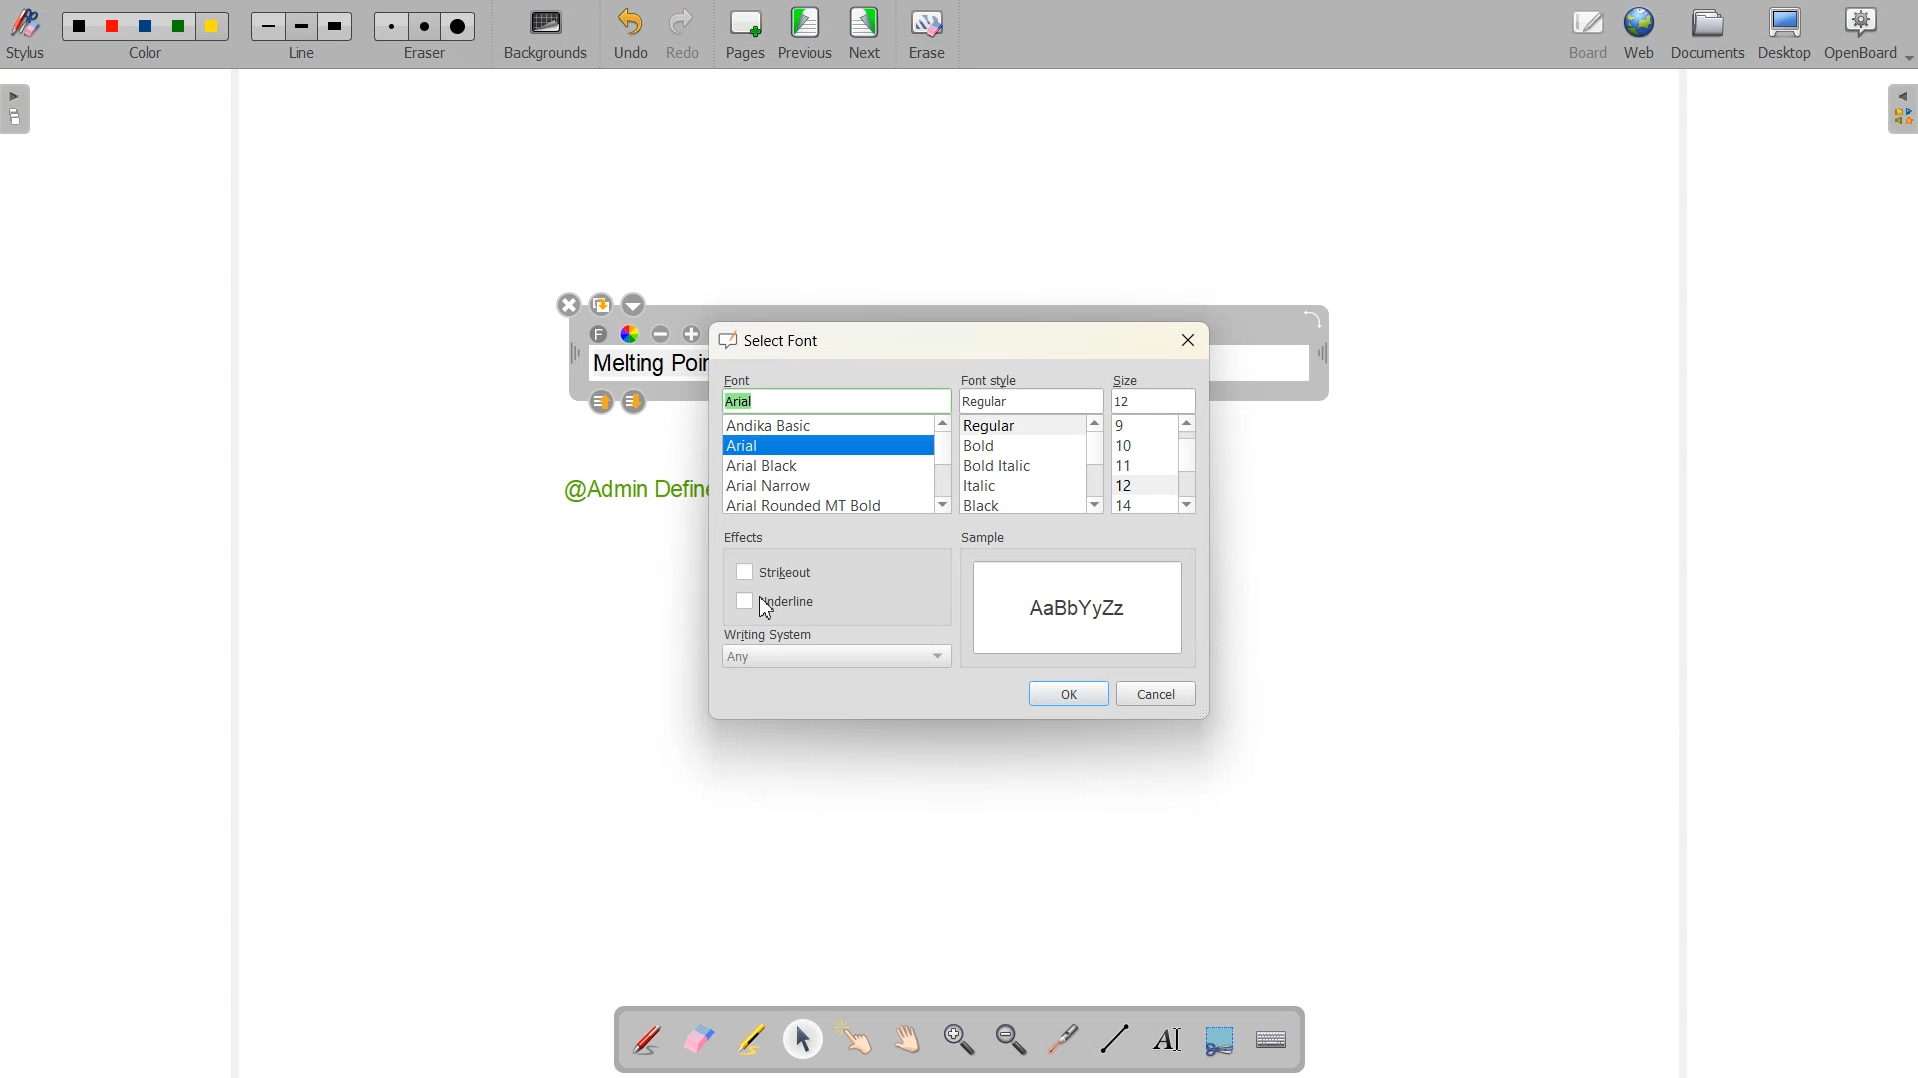 Image resolution: width=1918 pixels, height=1078 pixels. Describe the element at coordinates (1638, 36) in the screenshot. I see `Web` at that location.